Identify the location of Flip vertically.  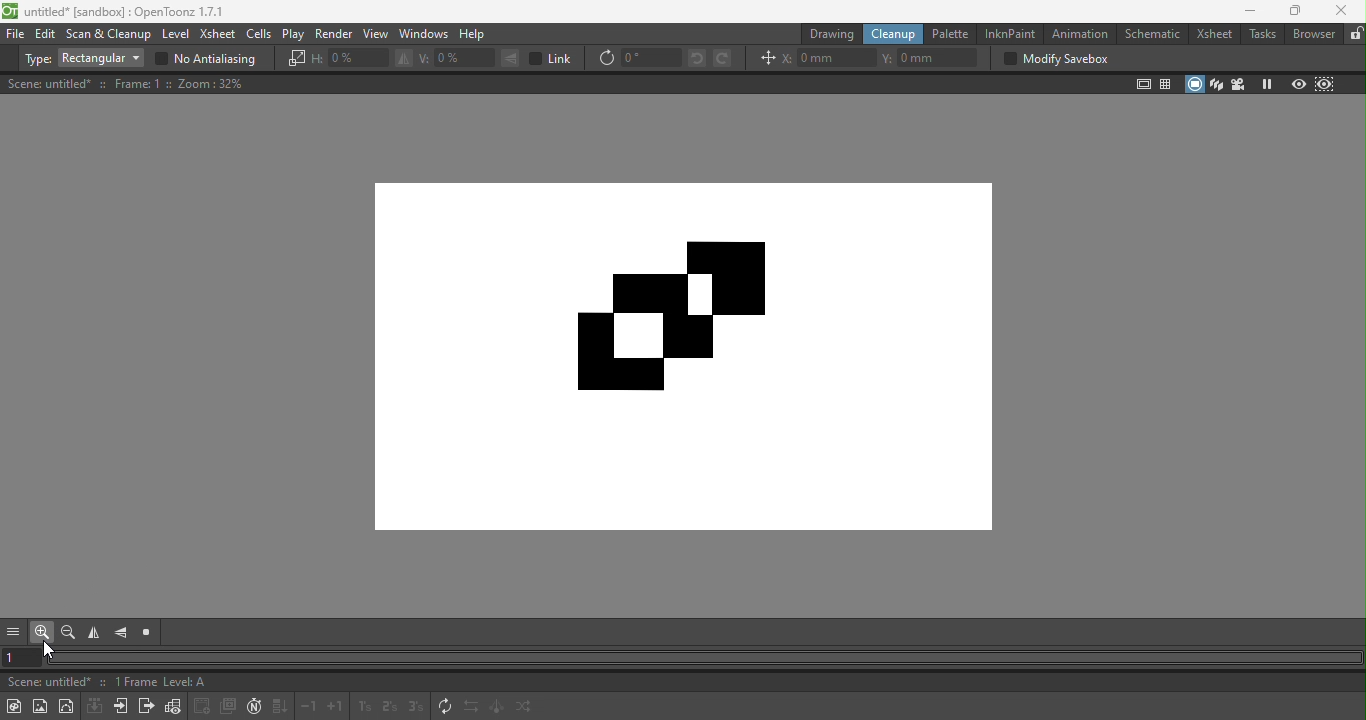
(123, 635).